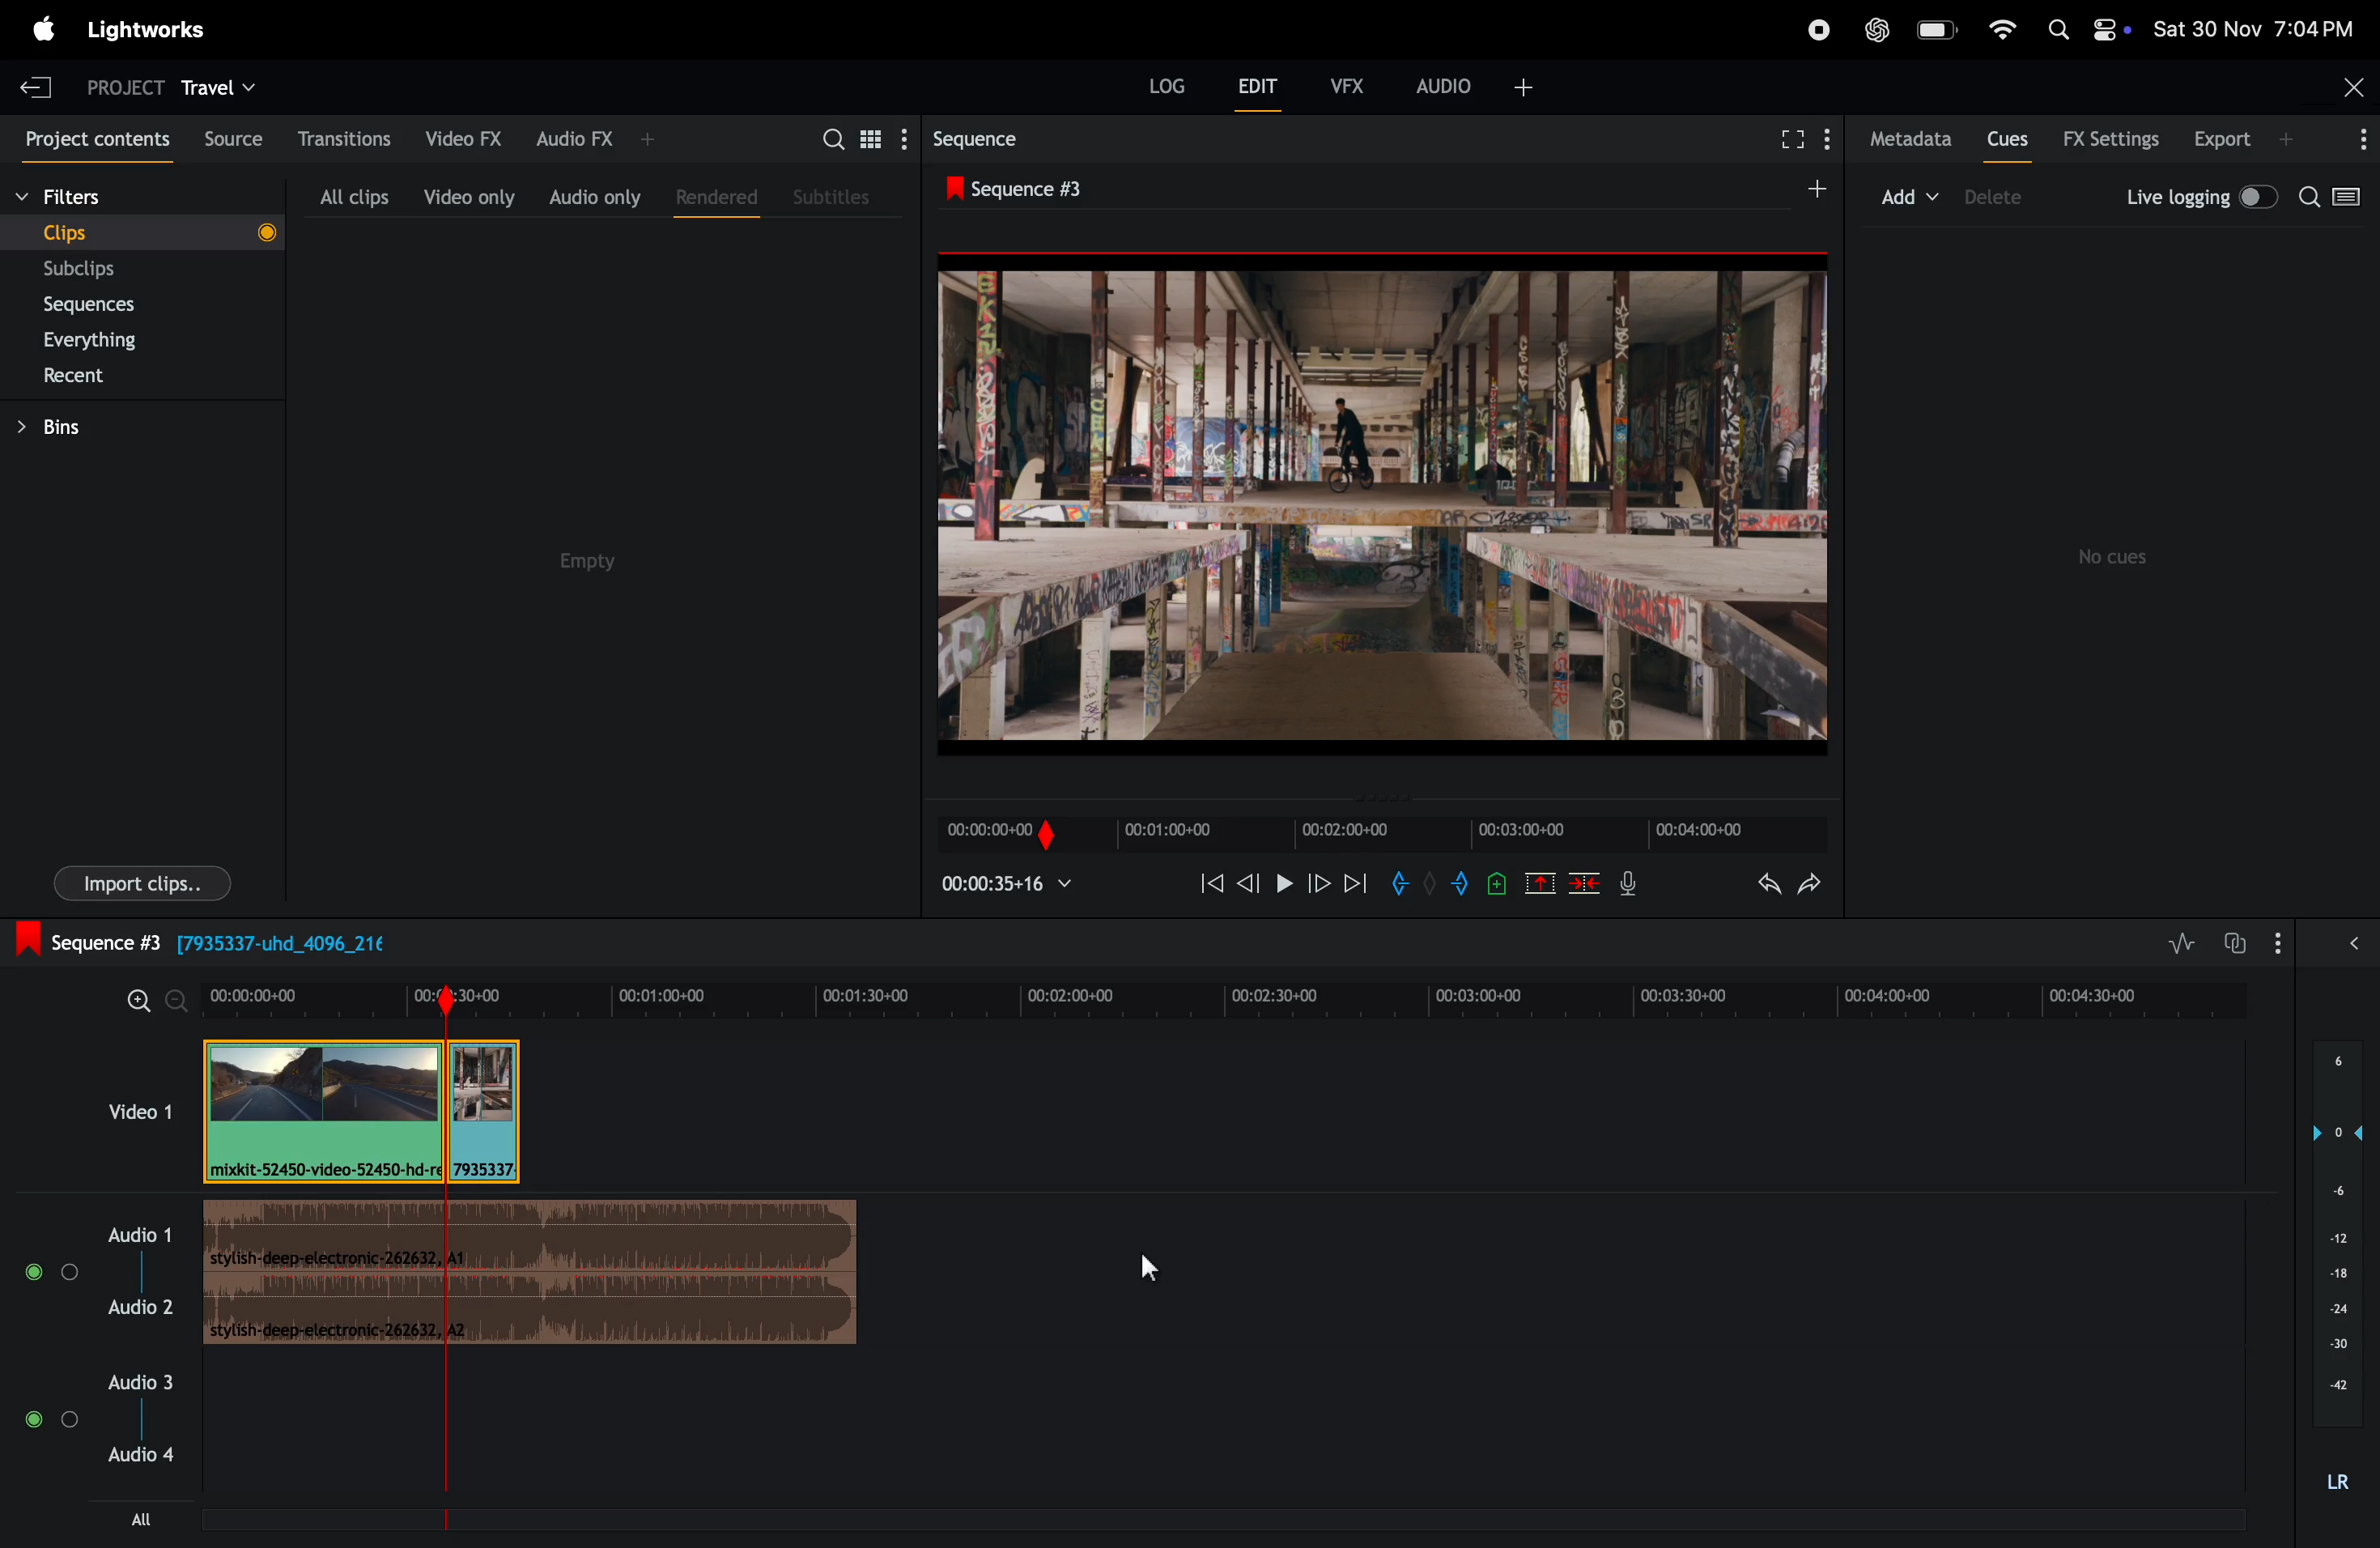 This screenshot has width=2380, height=1548. Describe the element at coordinates (142, 881) in the screenshot. I see `import clips` at that location.